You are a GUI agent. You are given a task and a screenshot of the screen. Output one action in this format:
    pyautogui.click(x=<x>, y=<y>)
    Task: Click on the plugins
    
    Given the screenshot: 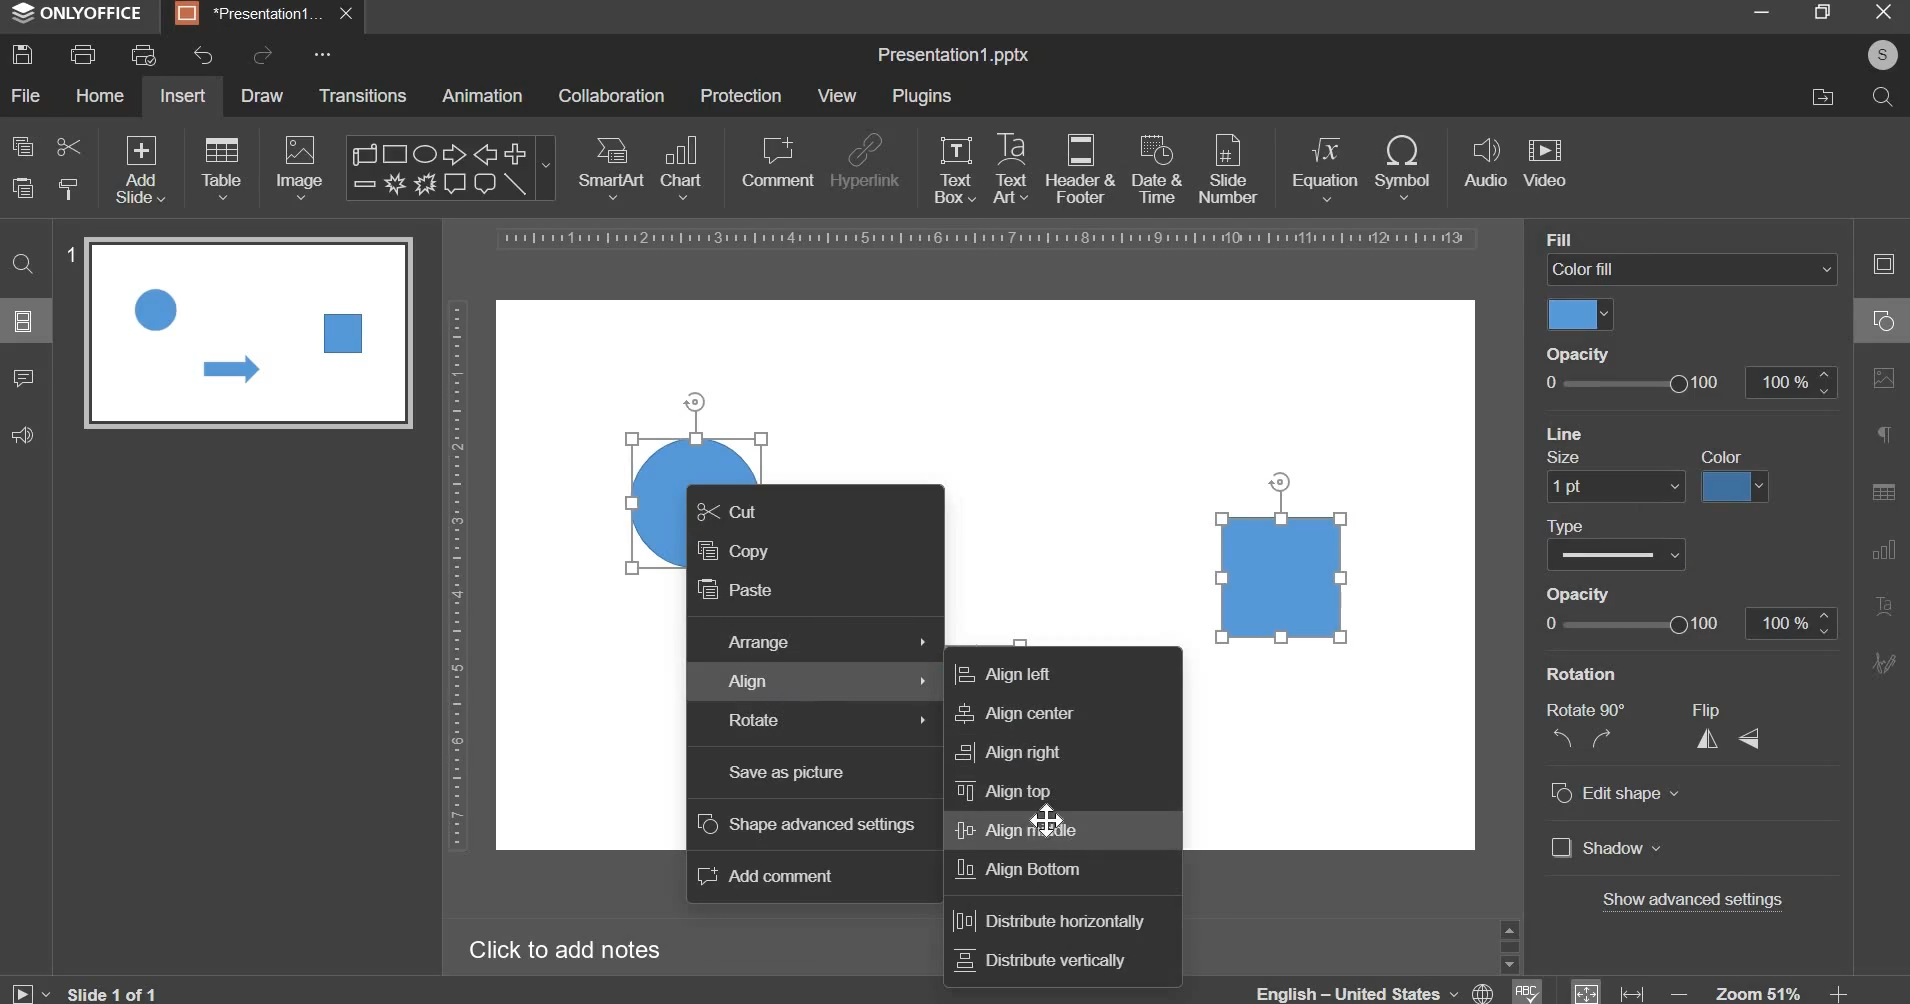 What is the action you would take?
    pyautogui.click(x=921, y=96)
    